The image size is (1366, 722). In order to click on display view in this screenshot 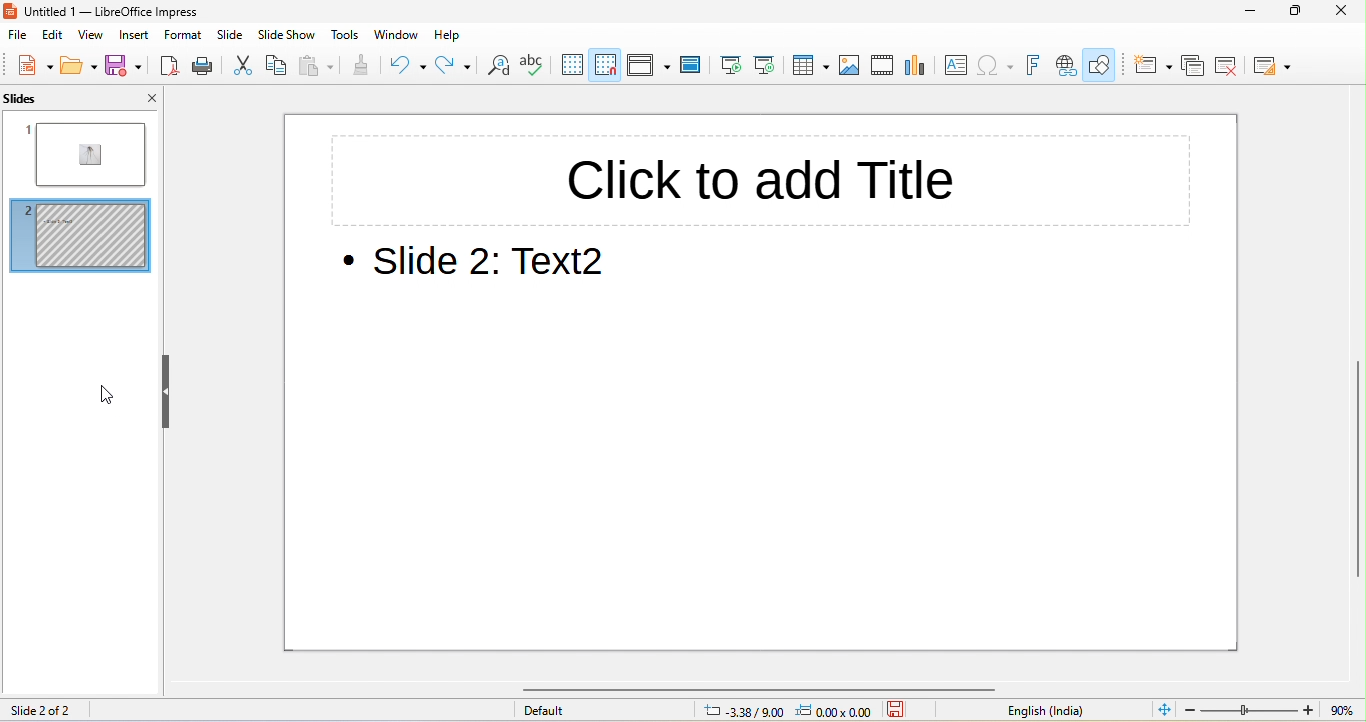, I will do `click(648, 64)`.